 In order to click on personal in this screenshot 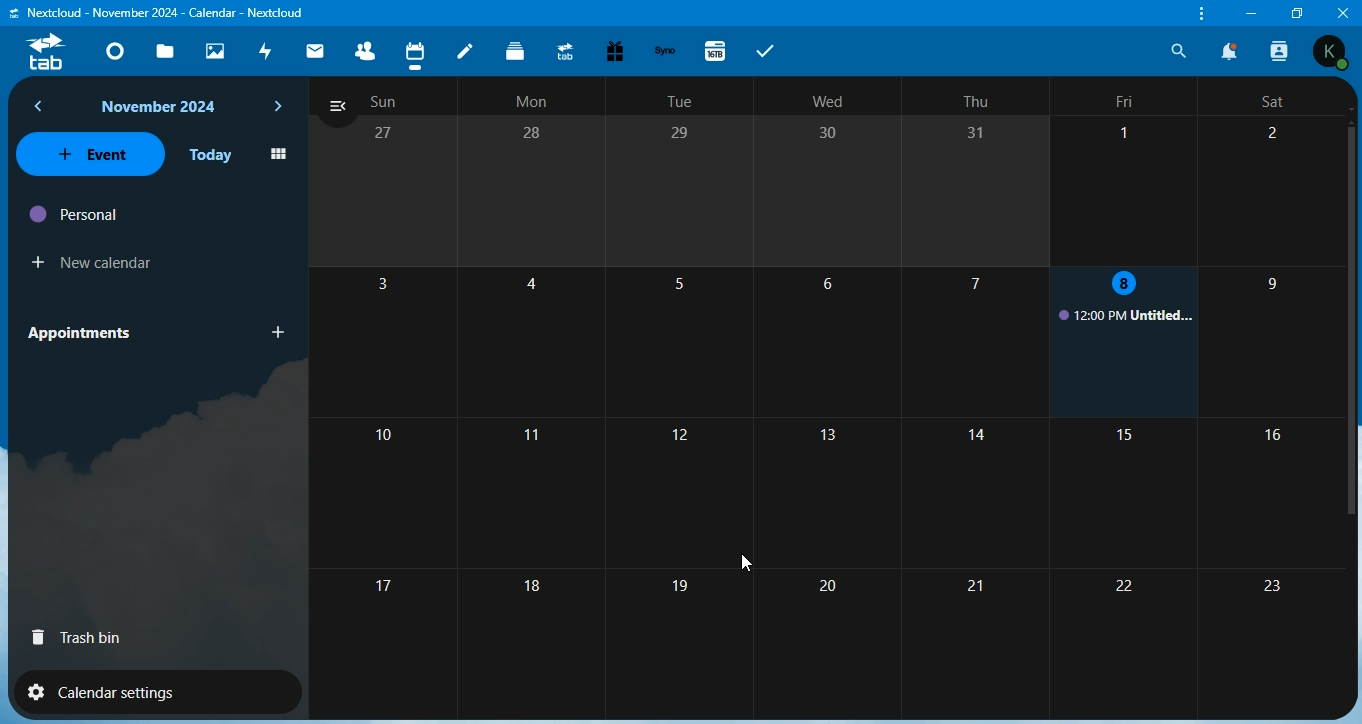, I will do `click(78, 214)`.